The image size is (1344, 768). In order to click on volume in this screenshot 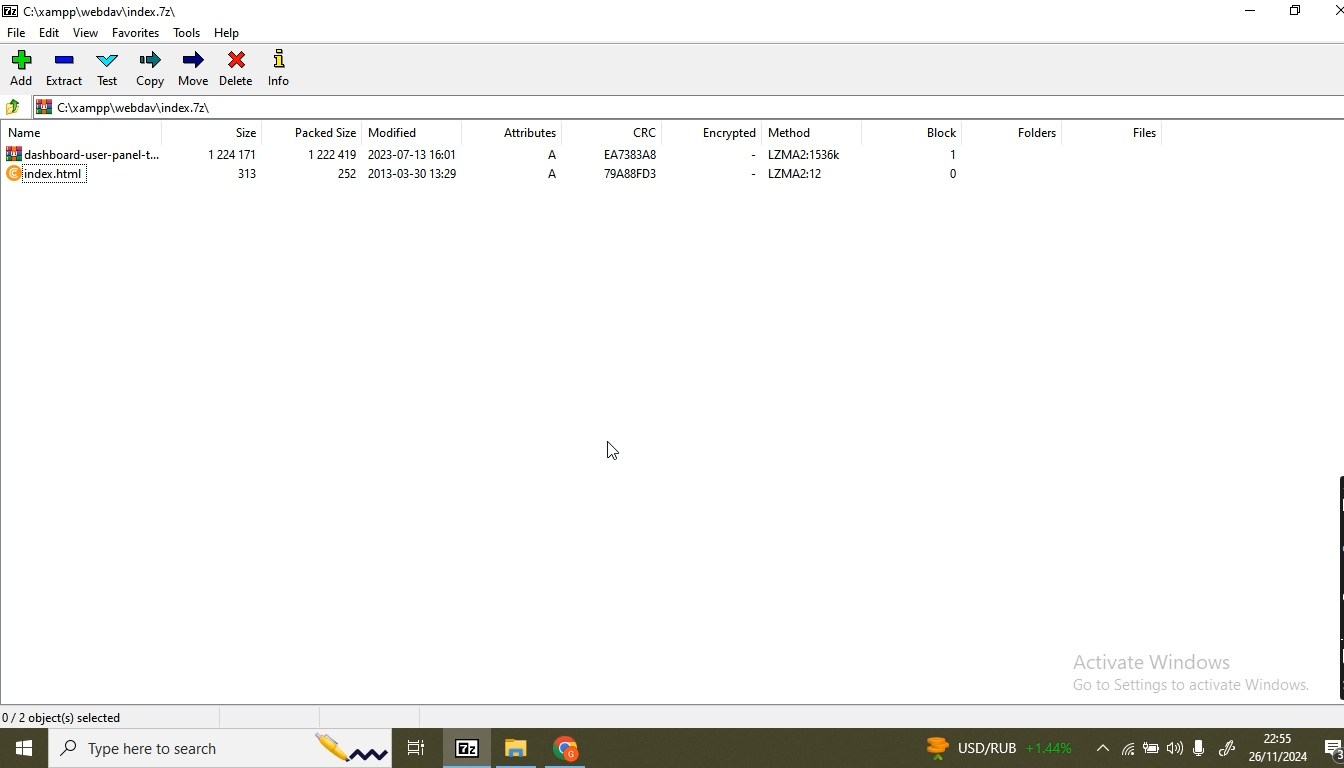, I will do `click(1176, 748)`.